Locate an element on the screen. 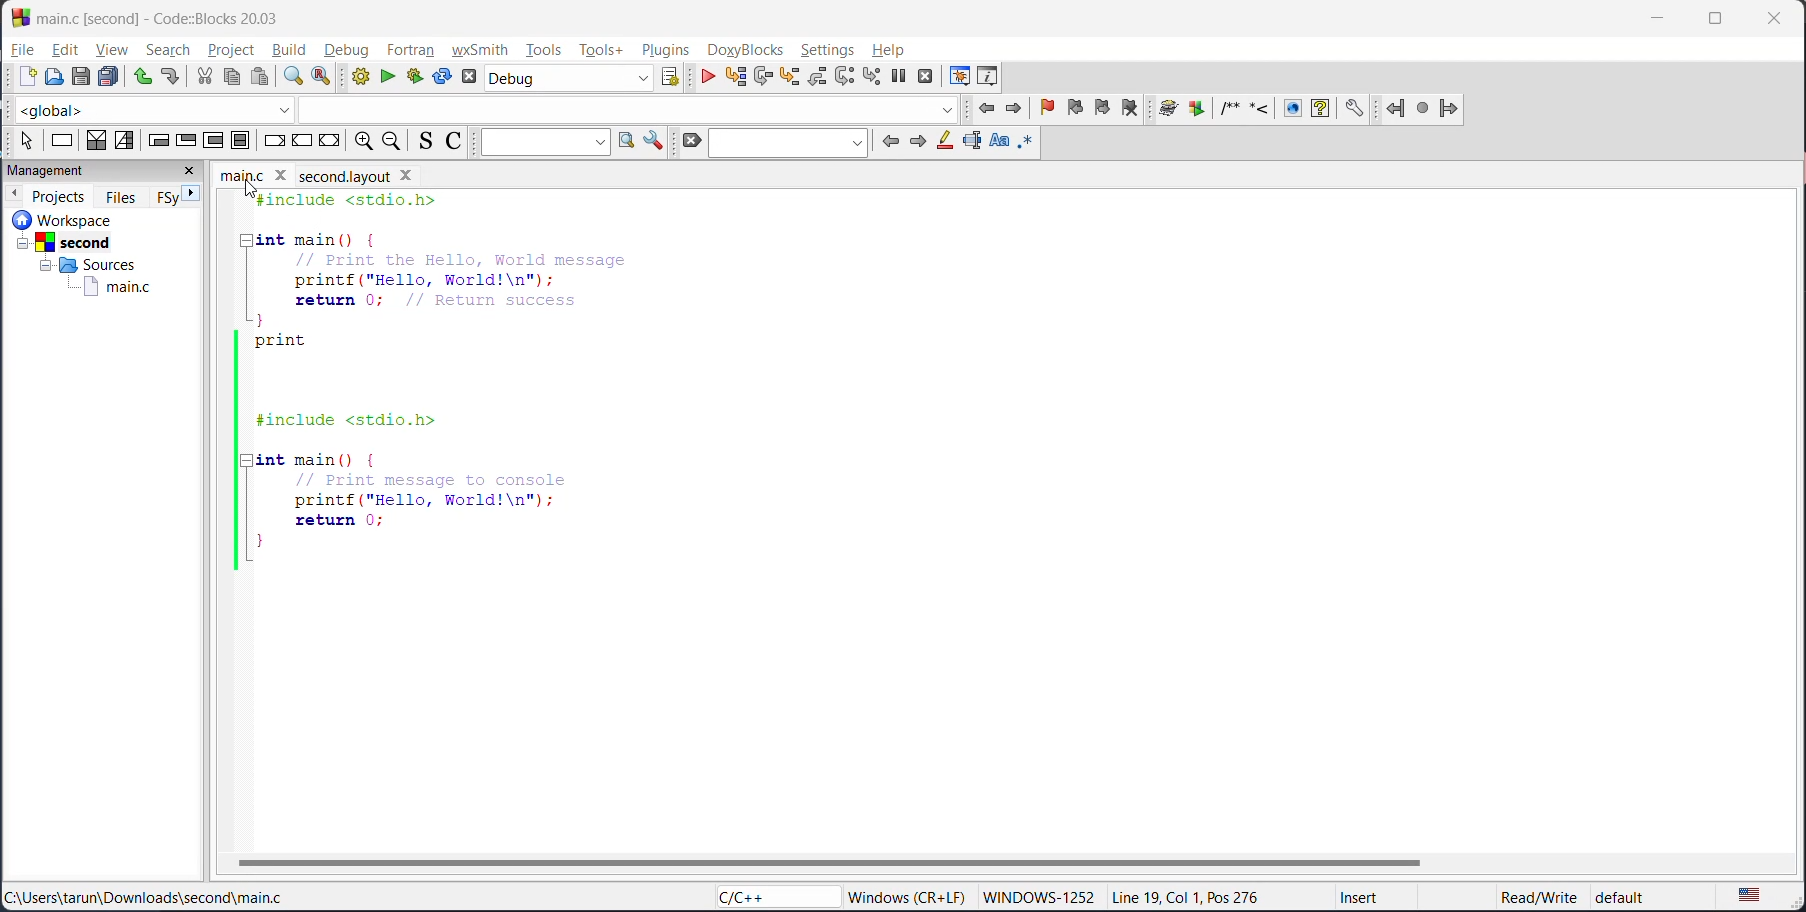  abort is located at coordinates (466, 78).